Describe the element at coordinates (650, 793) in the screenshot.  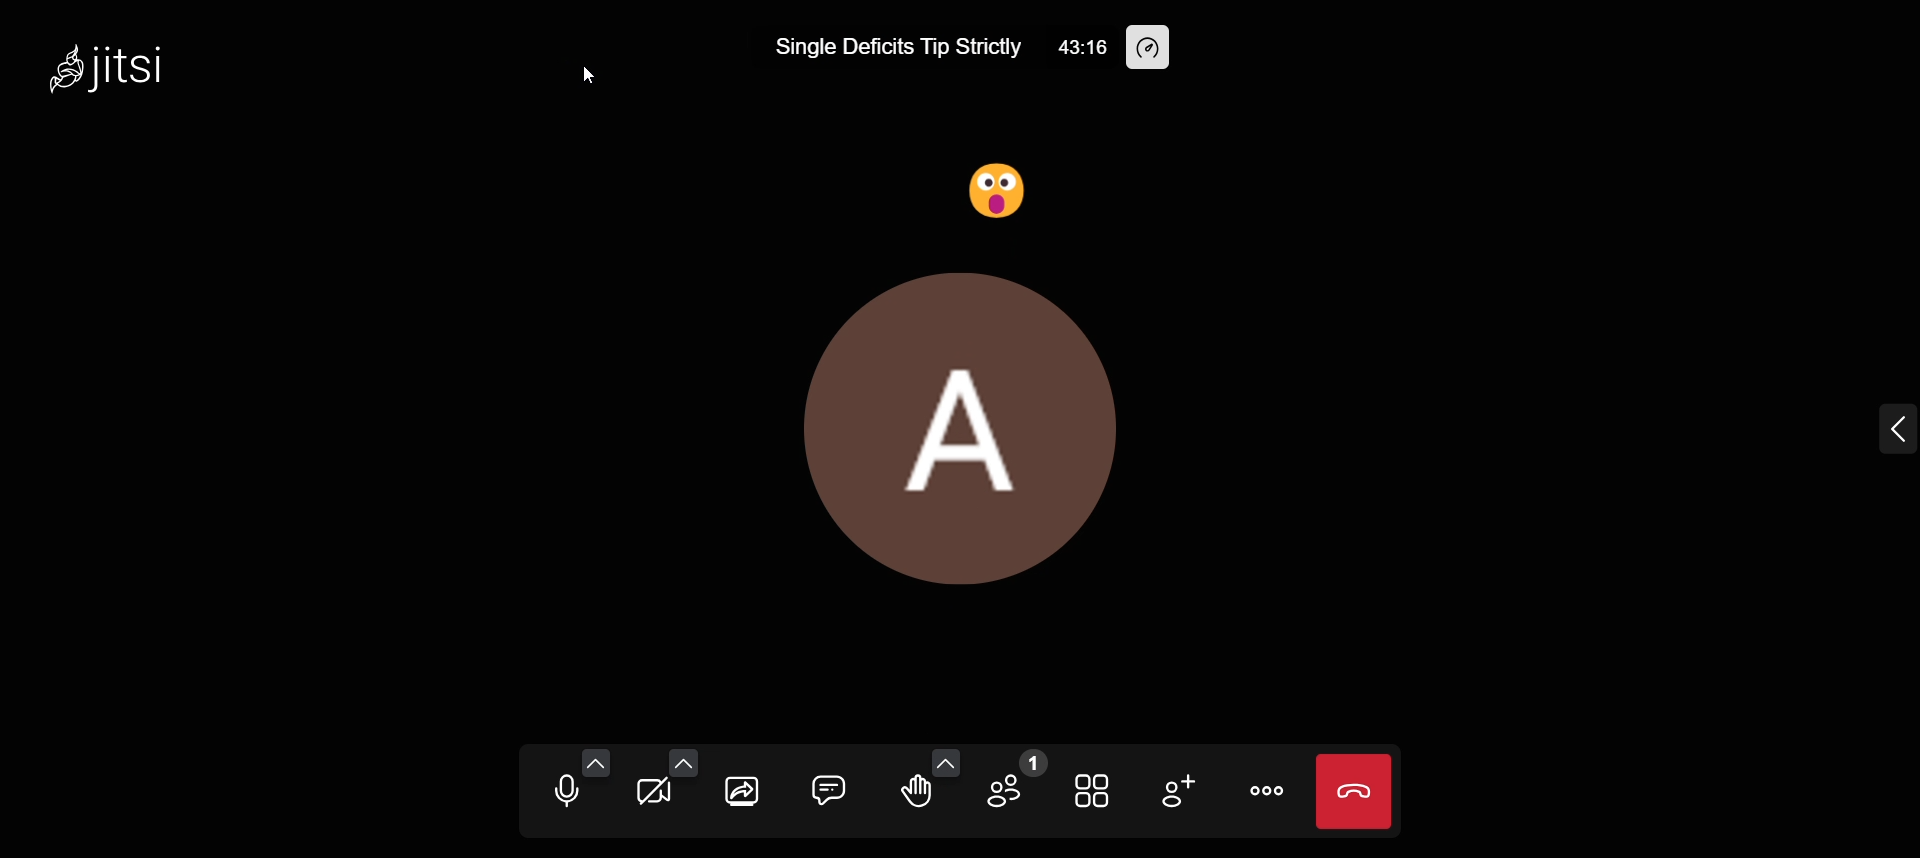
I see `start camera` at that location.